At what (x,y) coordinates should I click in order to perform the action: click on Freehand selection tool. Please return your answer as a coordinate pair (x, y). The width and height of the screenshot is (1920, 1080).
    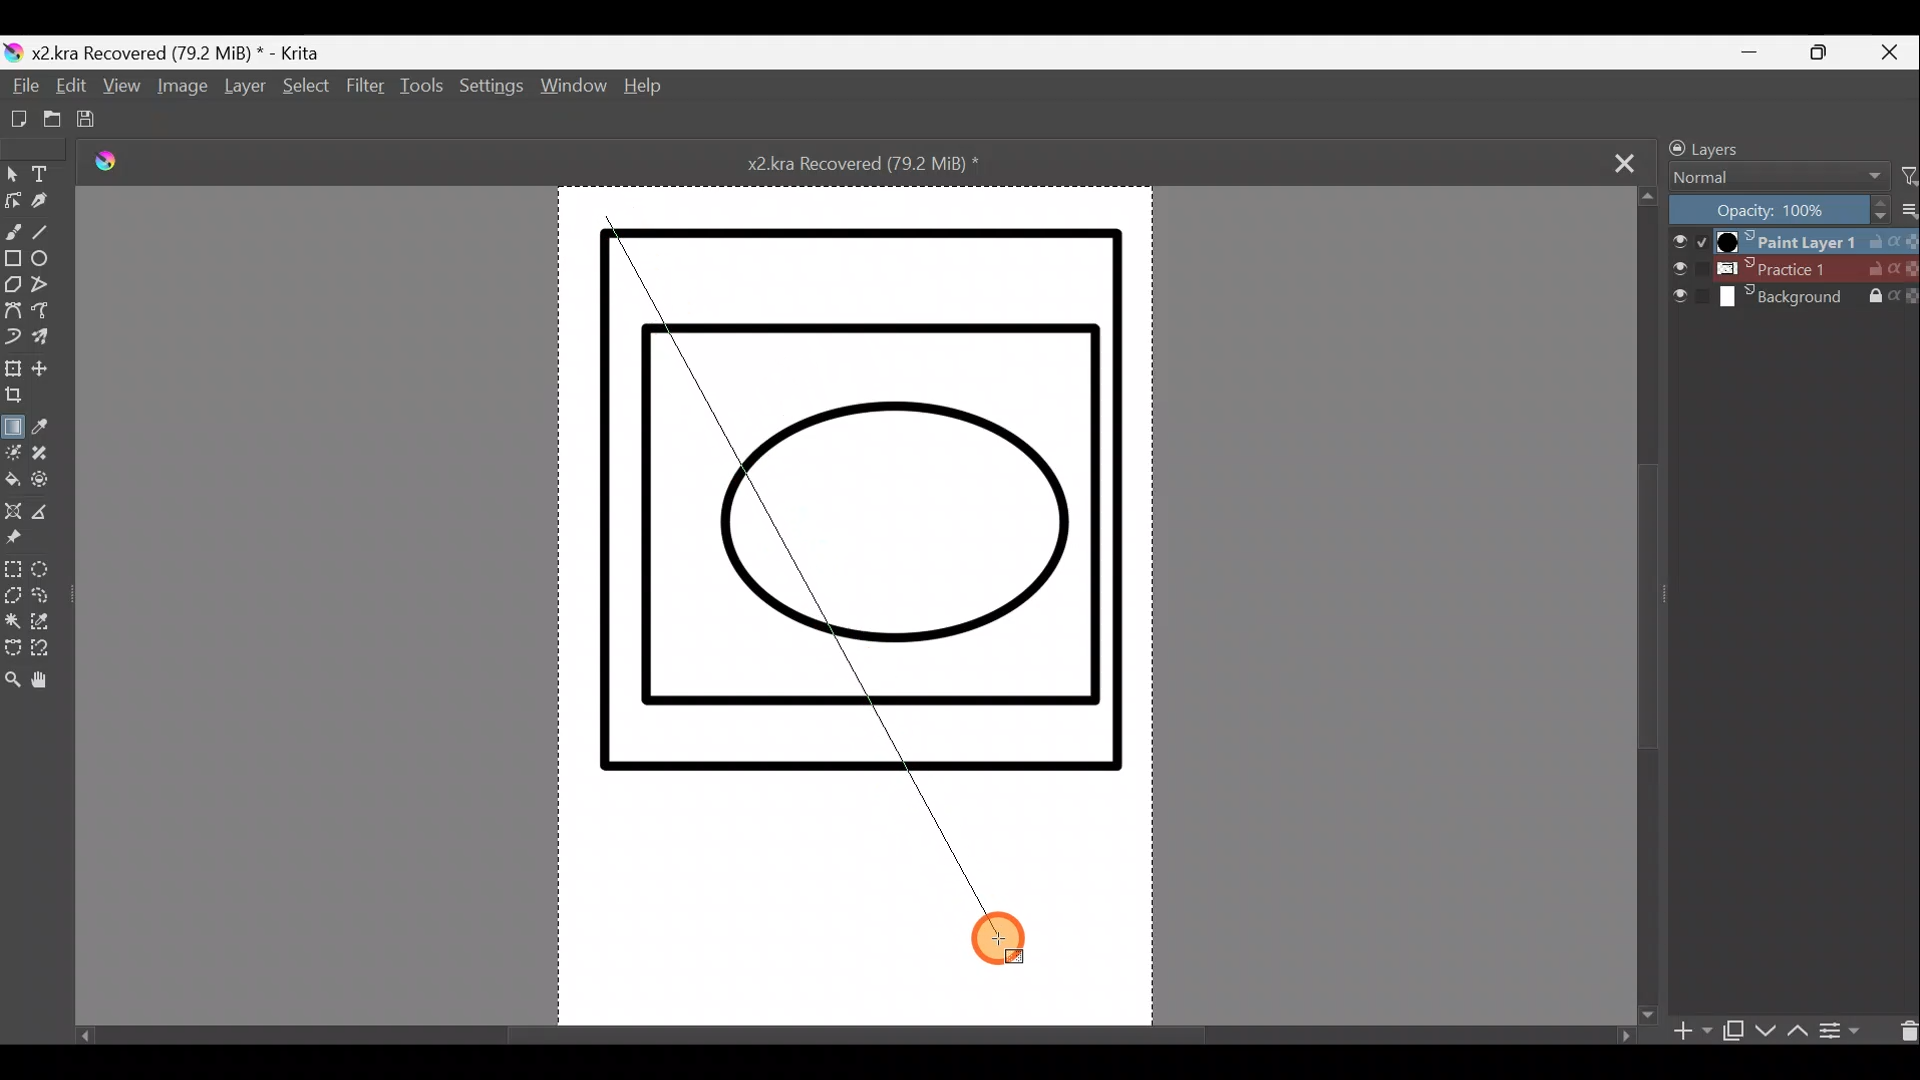
    Looking at the image, I should click on (50, 599).